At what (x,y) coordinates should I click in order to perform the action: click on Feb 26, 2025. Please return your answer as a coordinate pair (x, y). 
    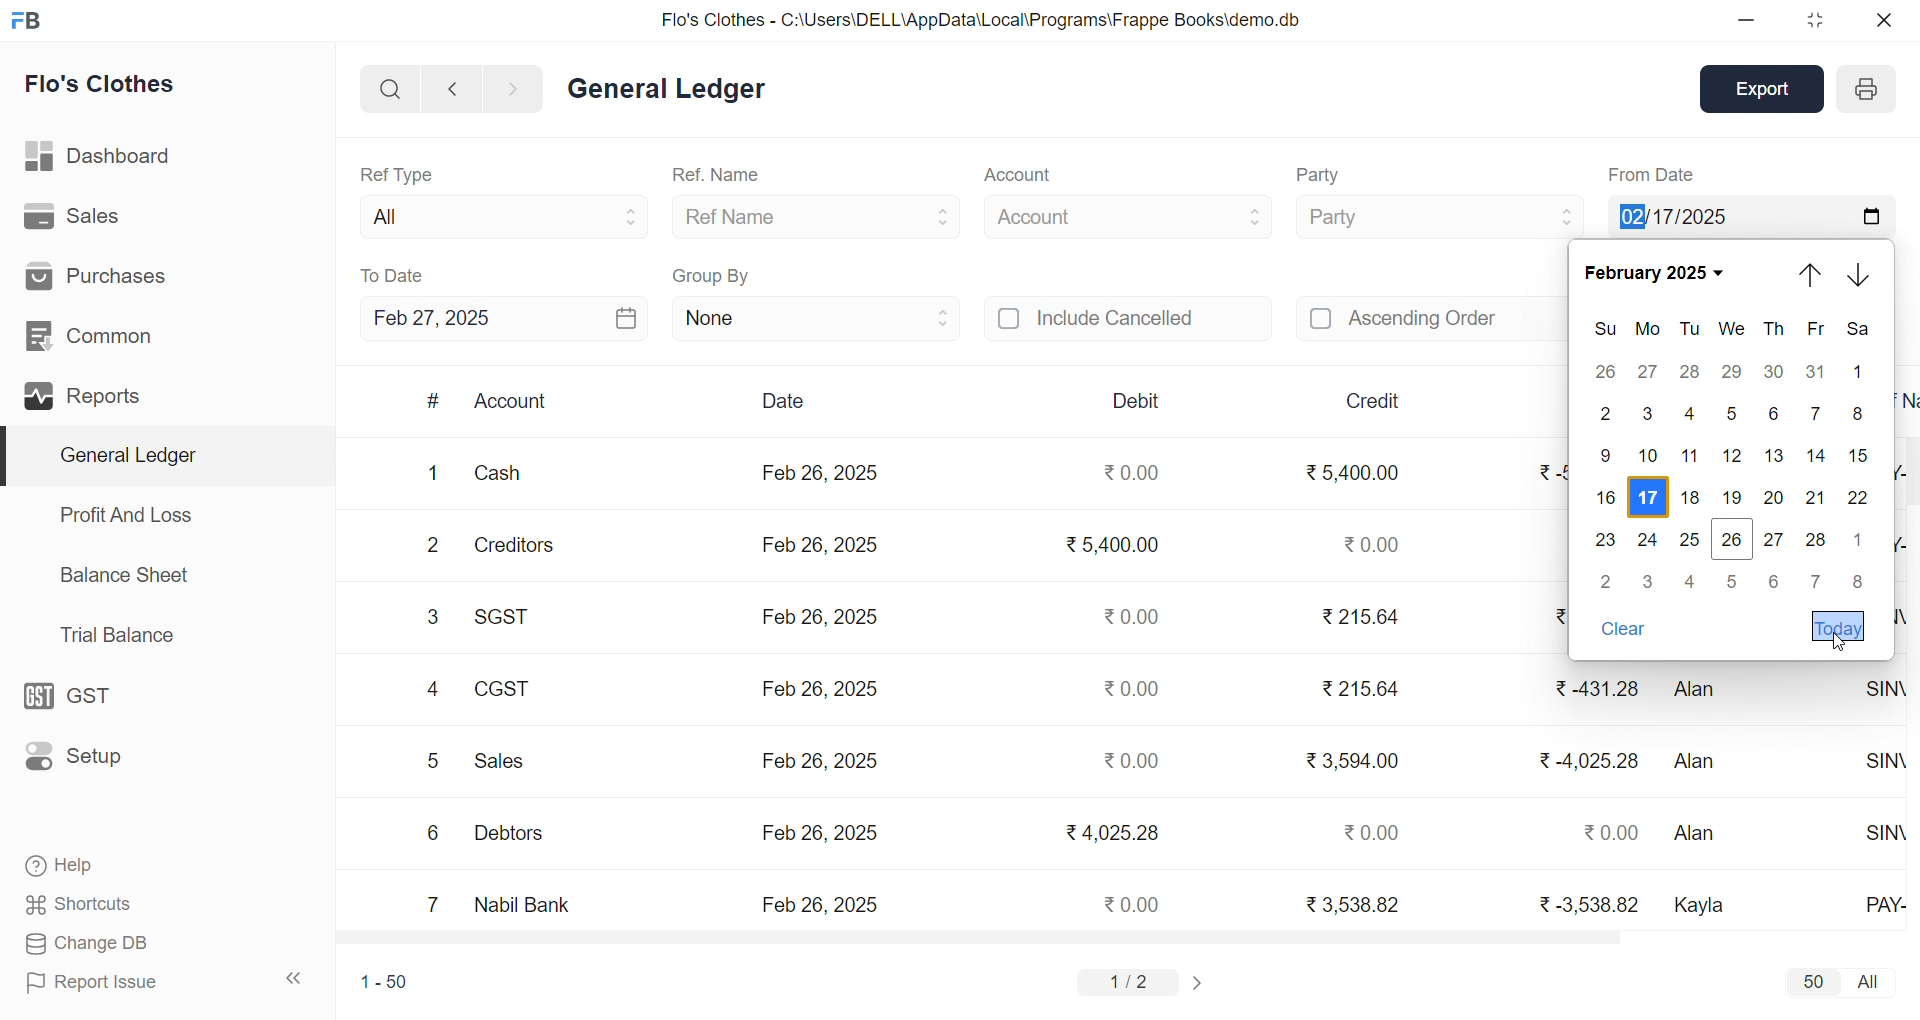
    Looking at the image, I should click on (824, 546).